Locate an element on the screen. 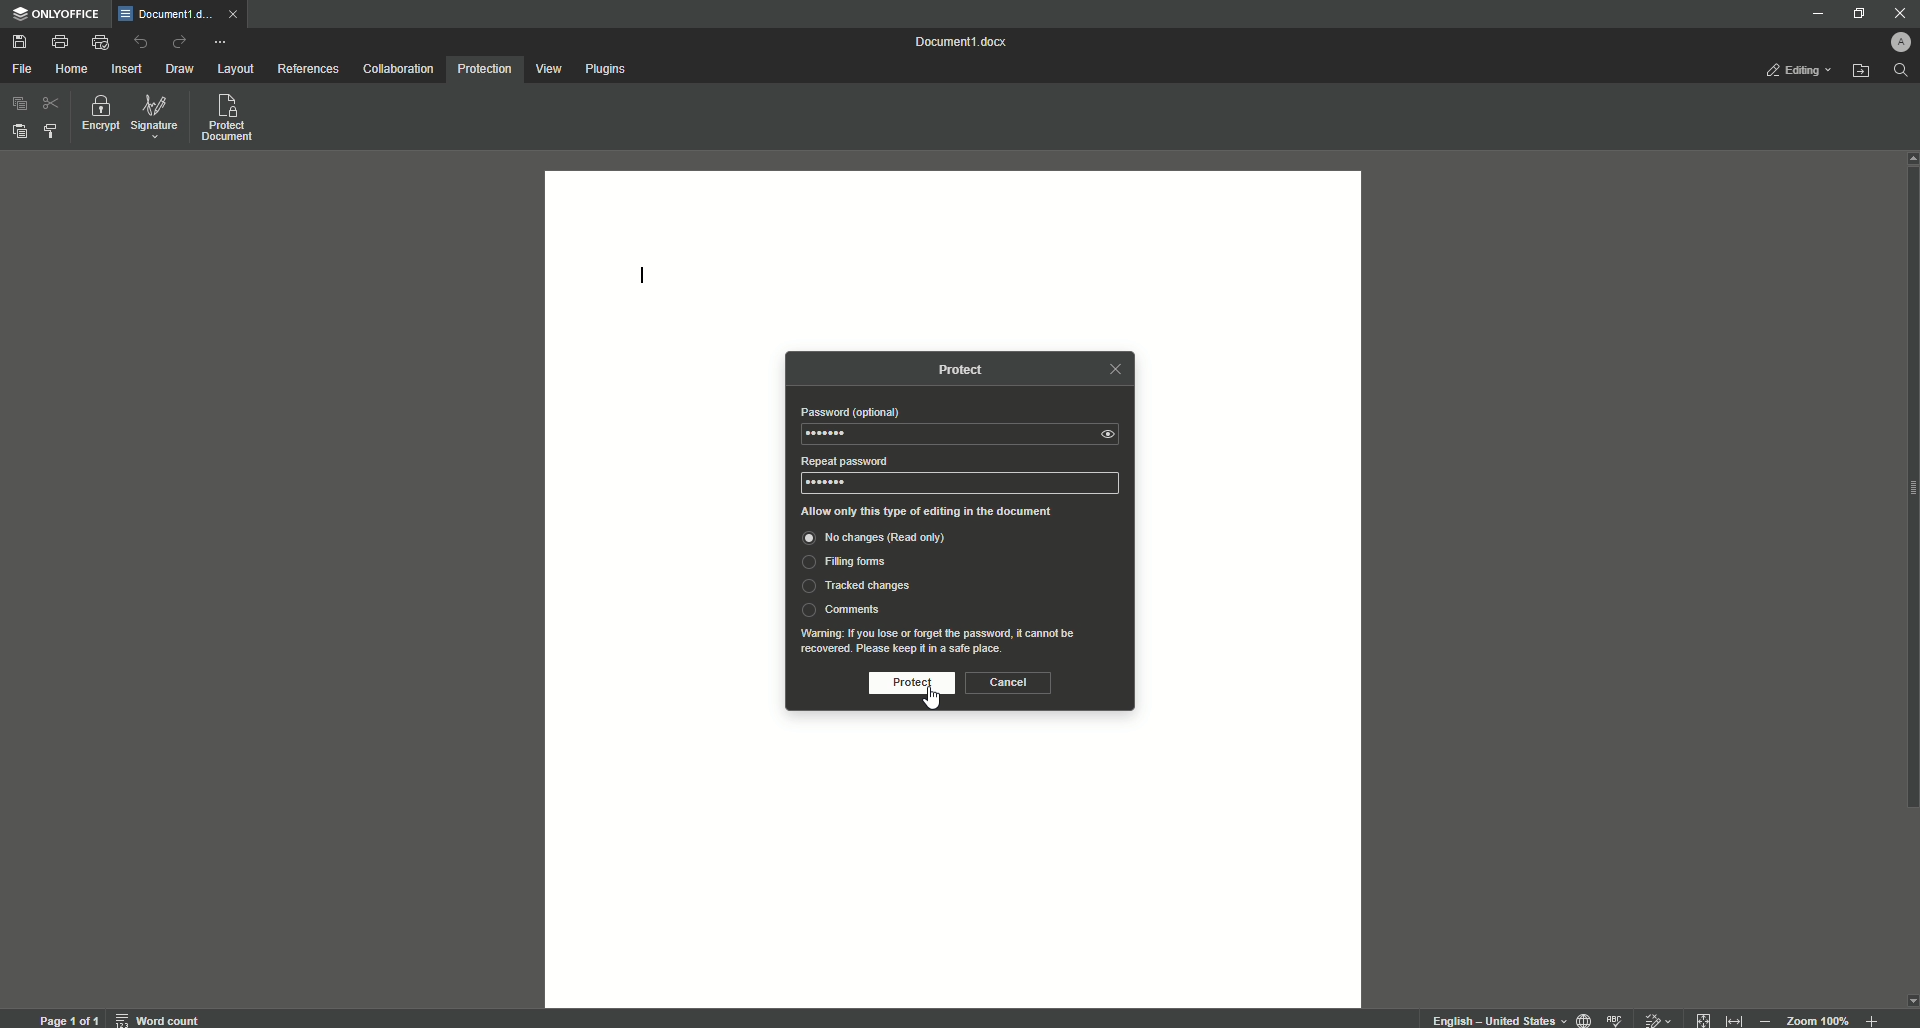  Encrypt is located at coordinates (97, 115).